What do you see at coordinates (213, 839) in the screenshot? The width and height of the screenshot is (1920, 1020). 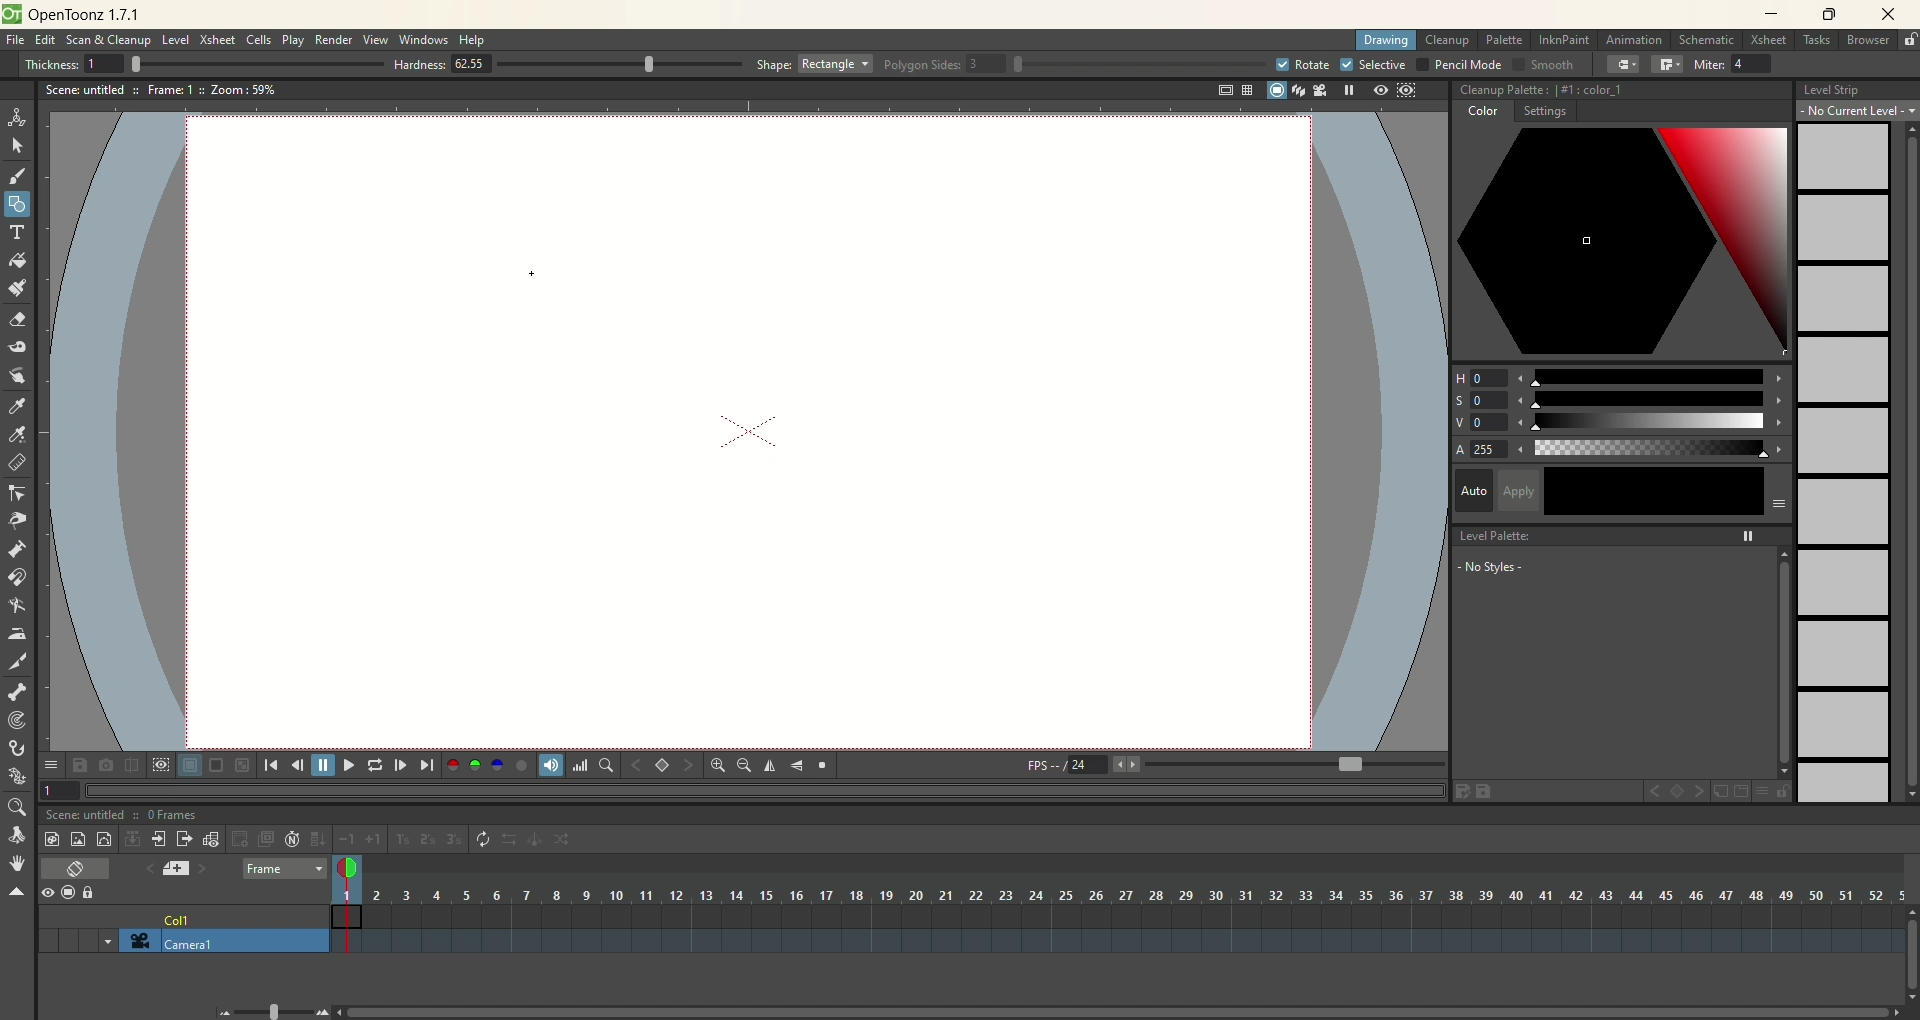 I see `toggle edit in place` at bounding box center [213, 839].